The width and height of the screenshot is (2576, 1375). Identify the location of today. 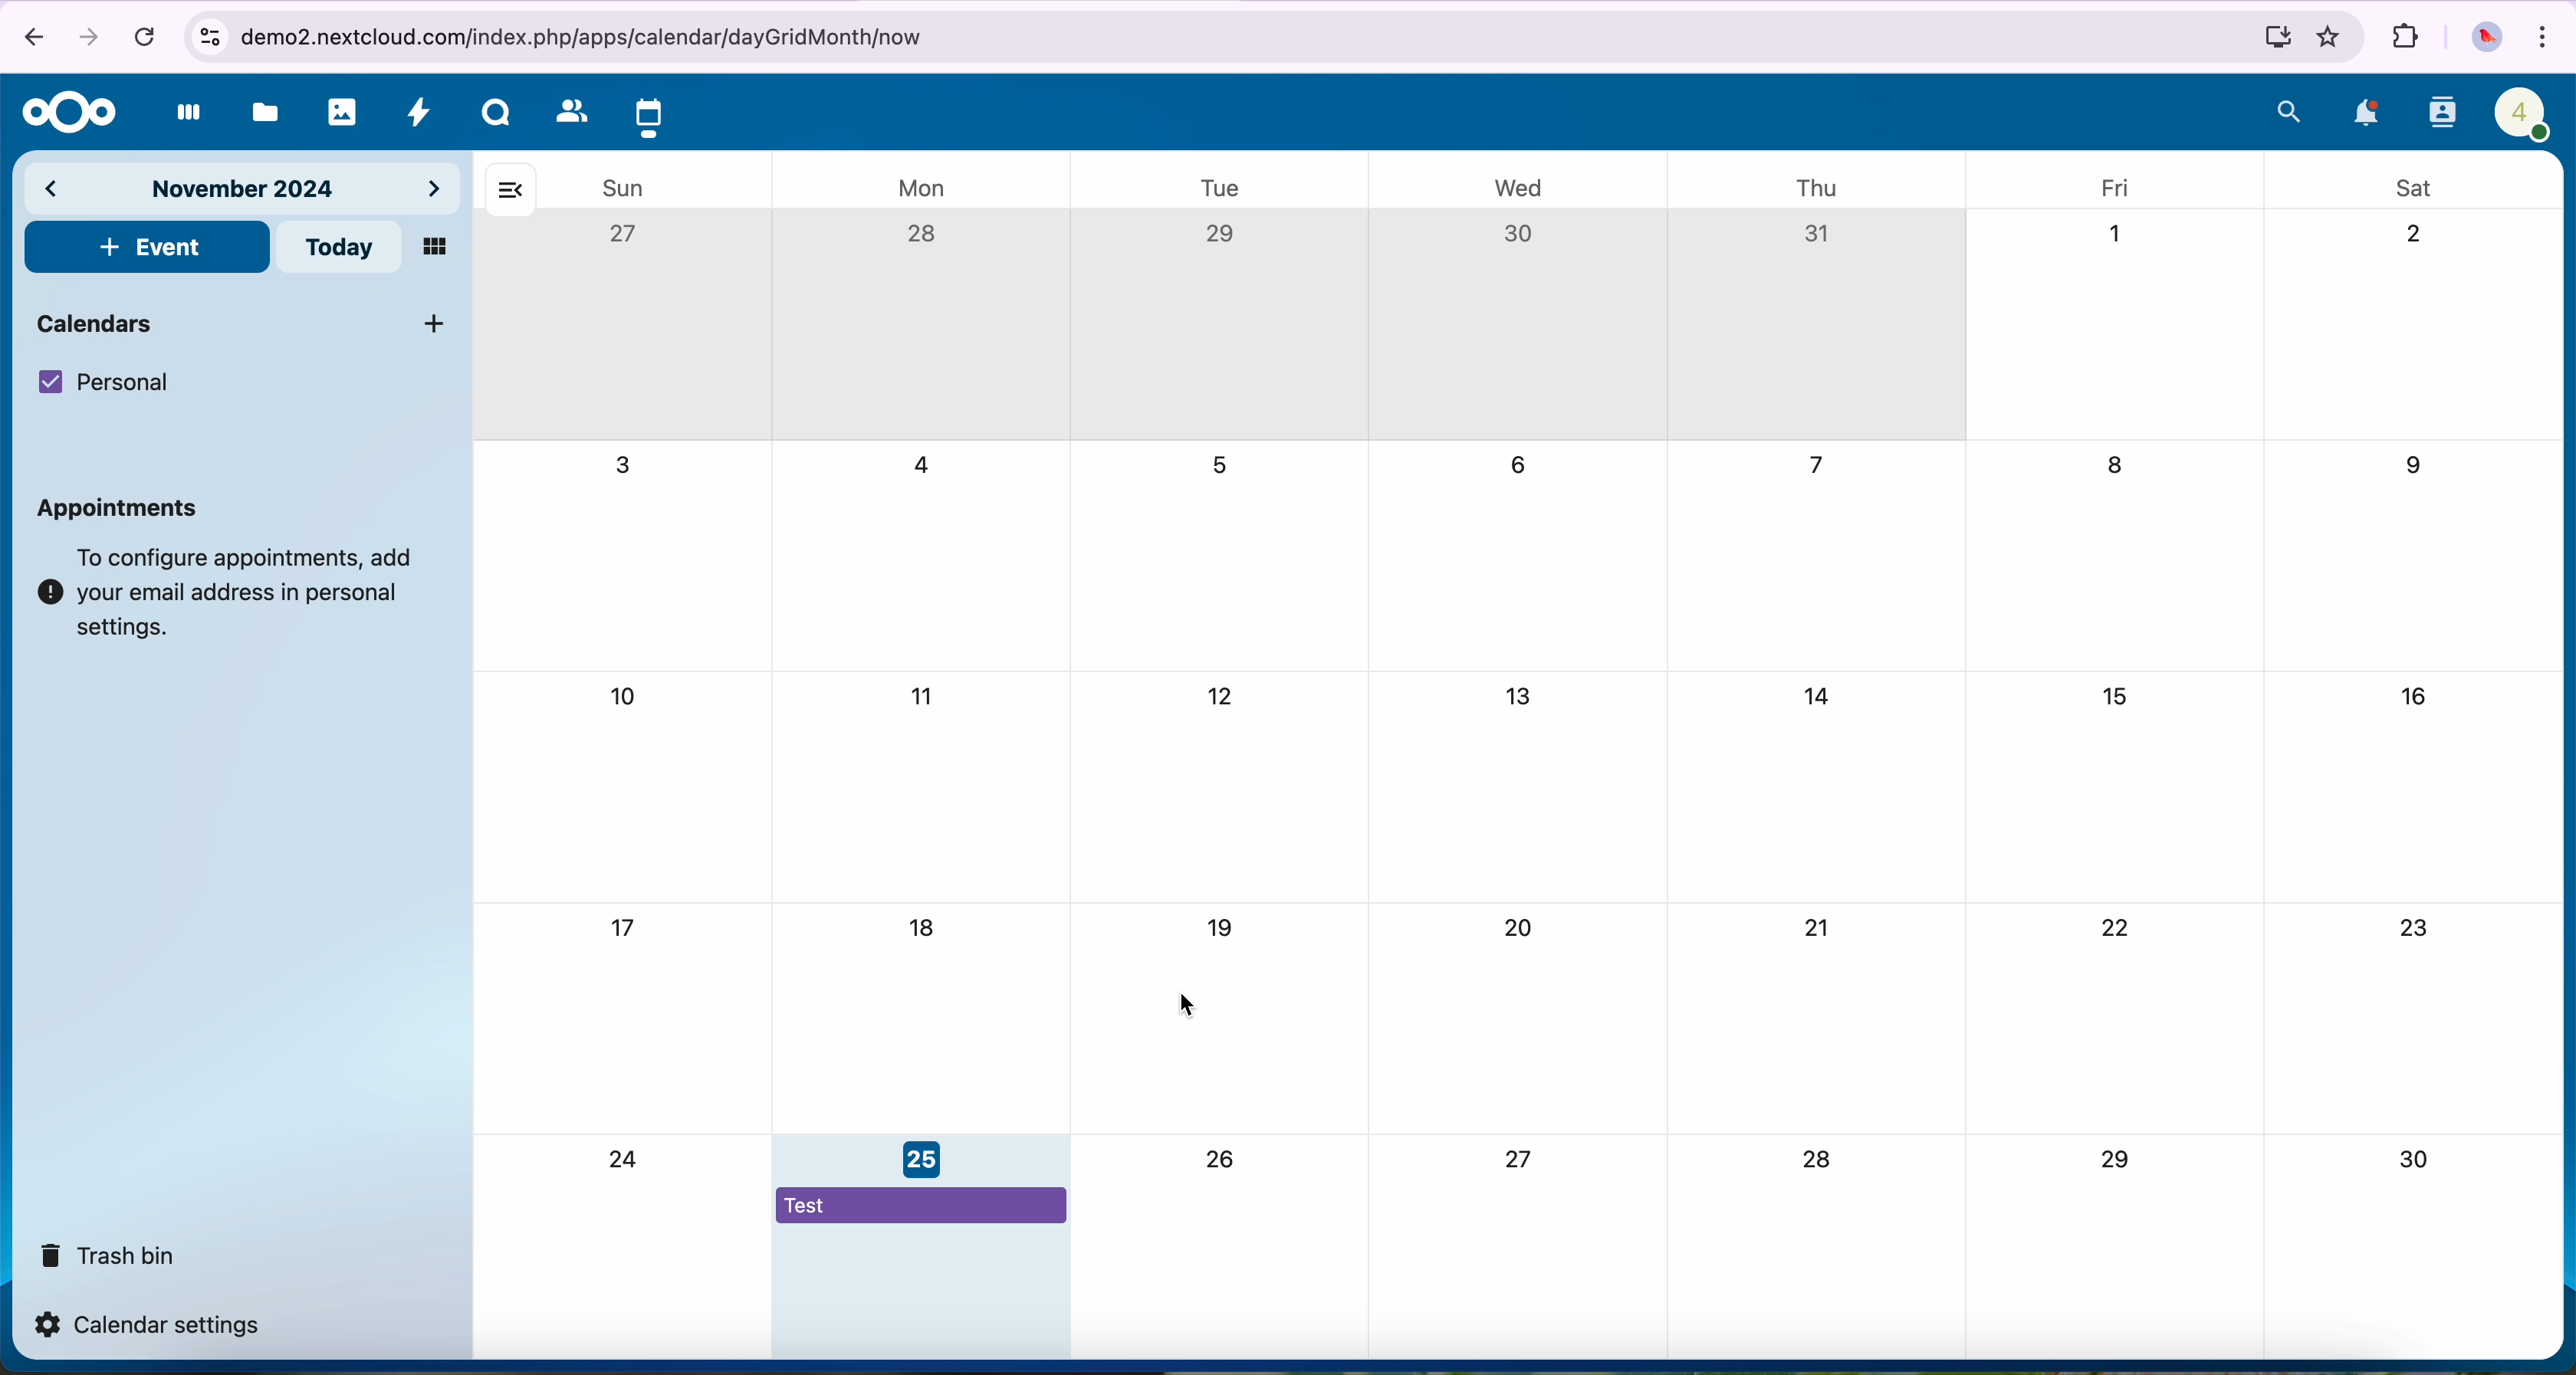
(338, 248).